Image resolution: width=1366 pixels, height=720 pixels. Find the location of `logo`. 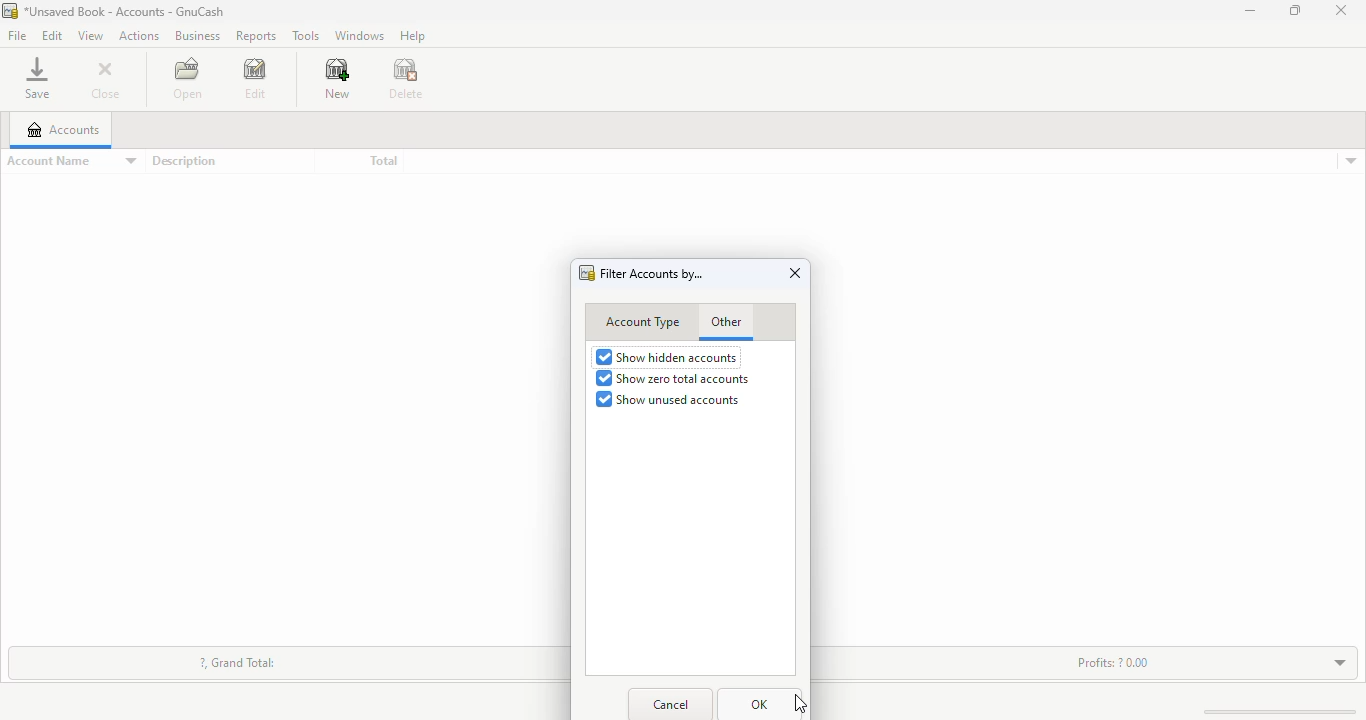

logo is located at coordinates (587, 273).